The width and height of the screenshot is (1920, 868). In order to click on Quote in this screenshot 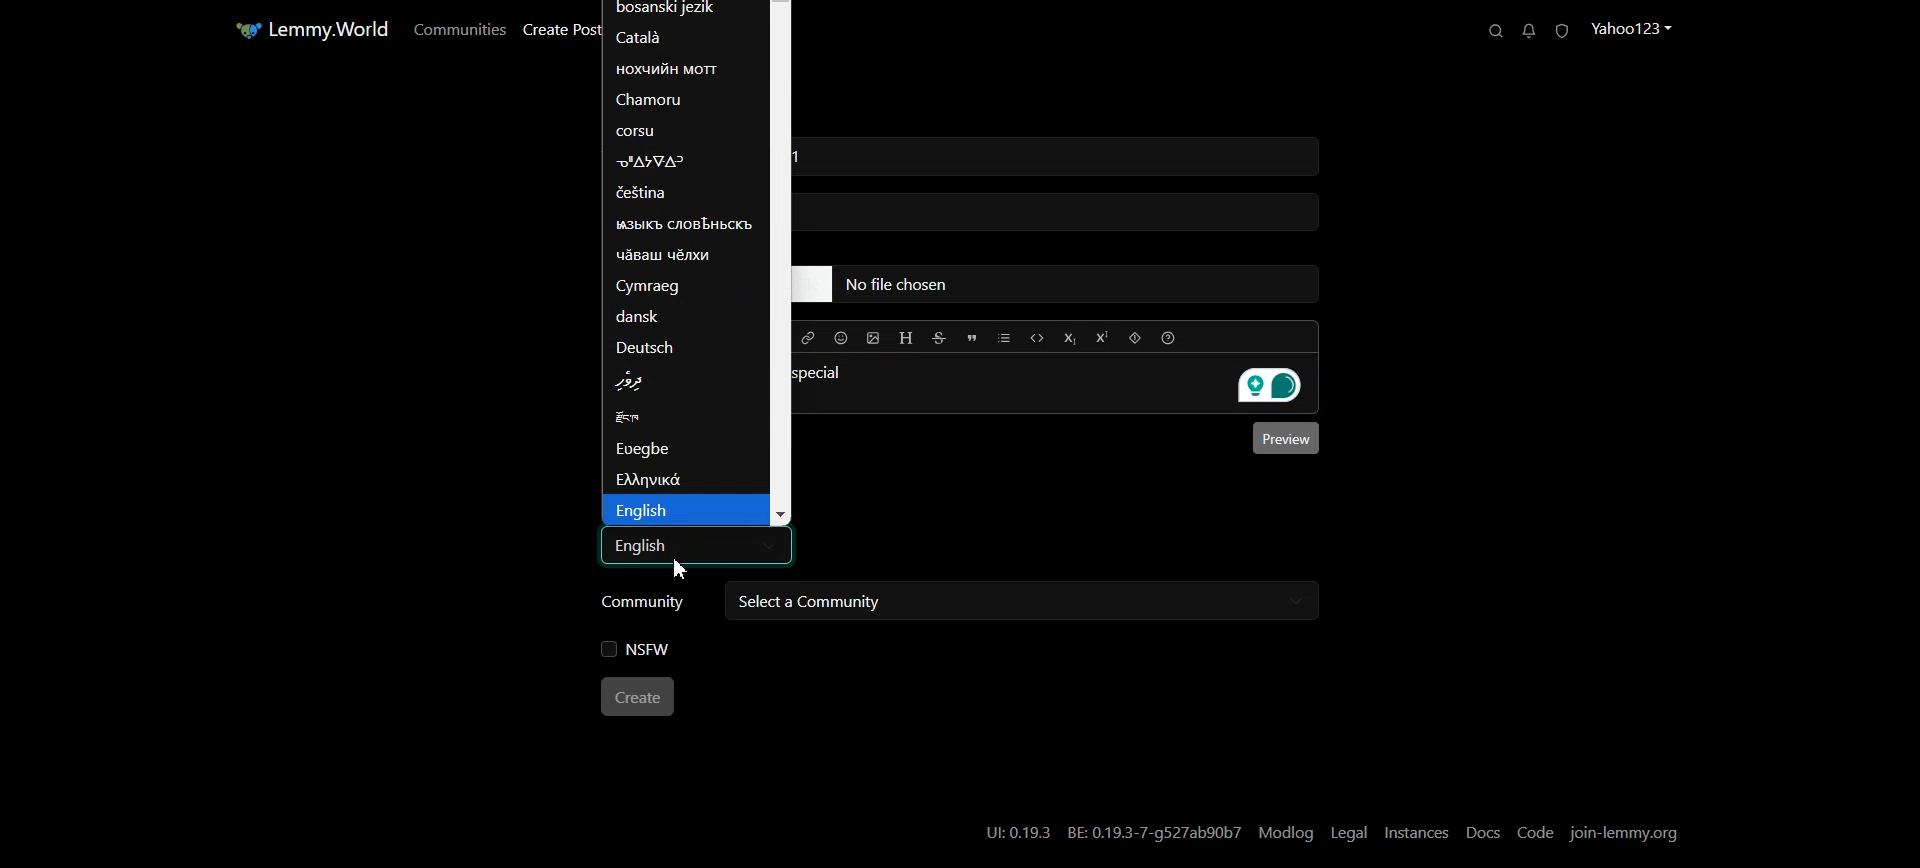, I will do `click(972, 339)`.